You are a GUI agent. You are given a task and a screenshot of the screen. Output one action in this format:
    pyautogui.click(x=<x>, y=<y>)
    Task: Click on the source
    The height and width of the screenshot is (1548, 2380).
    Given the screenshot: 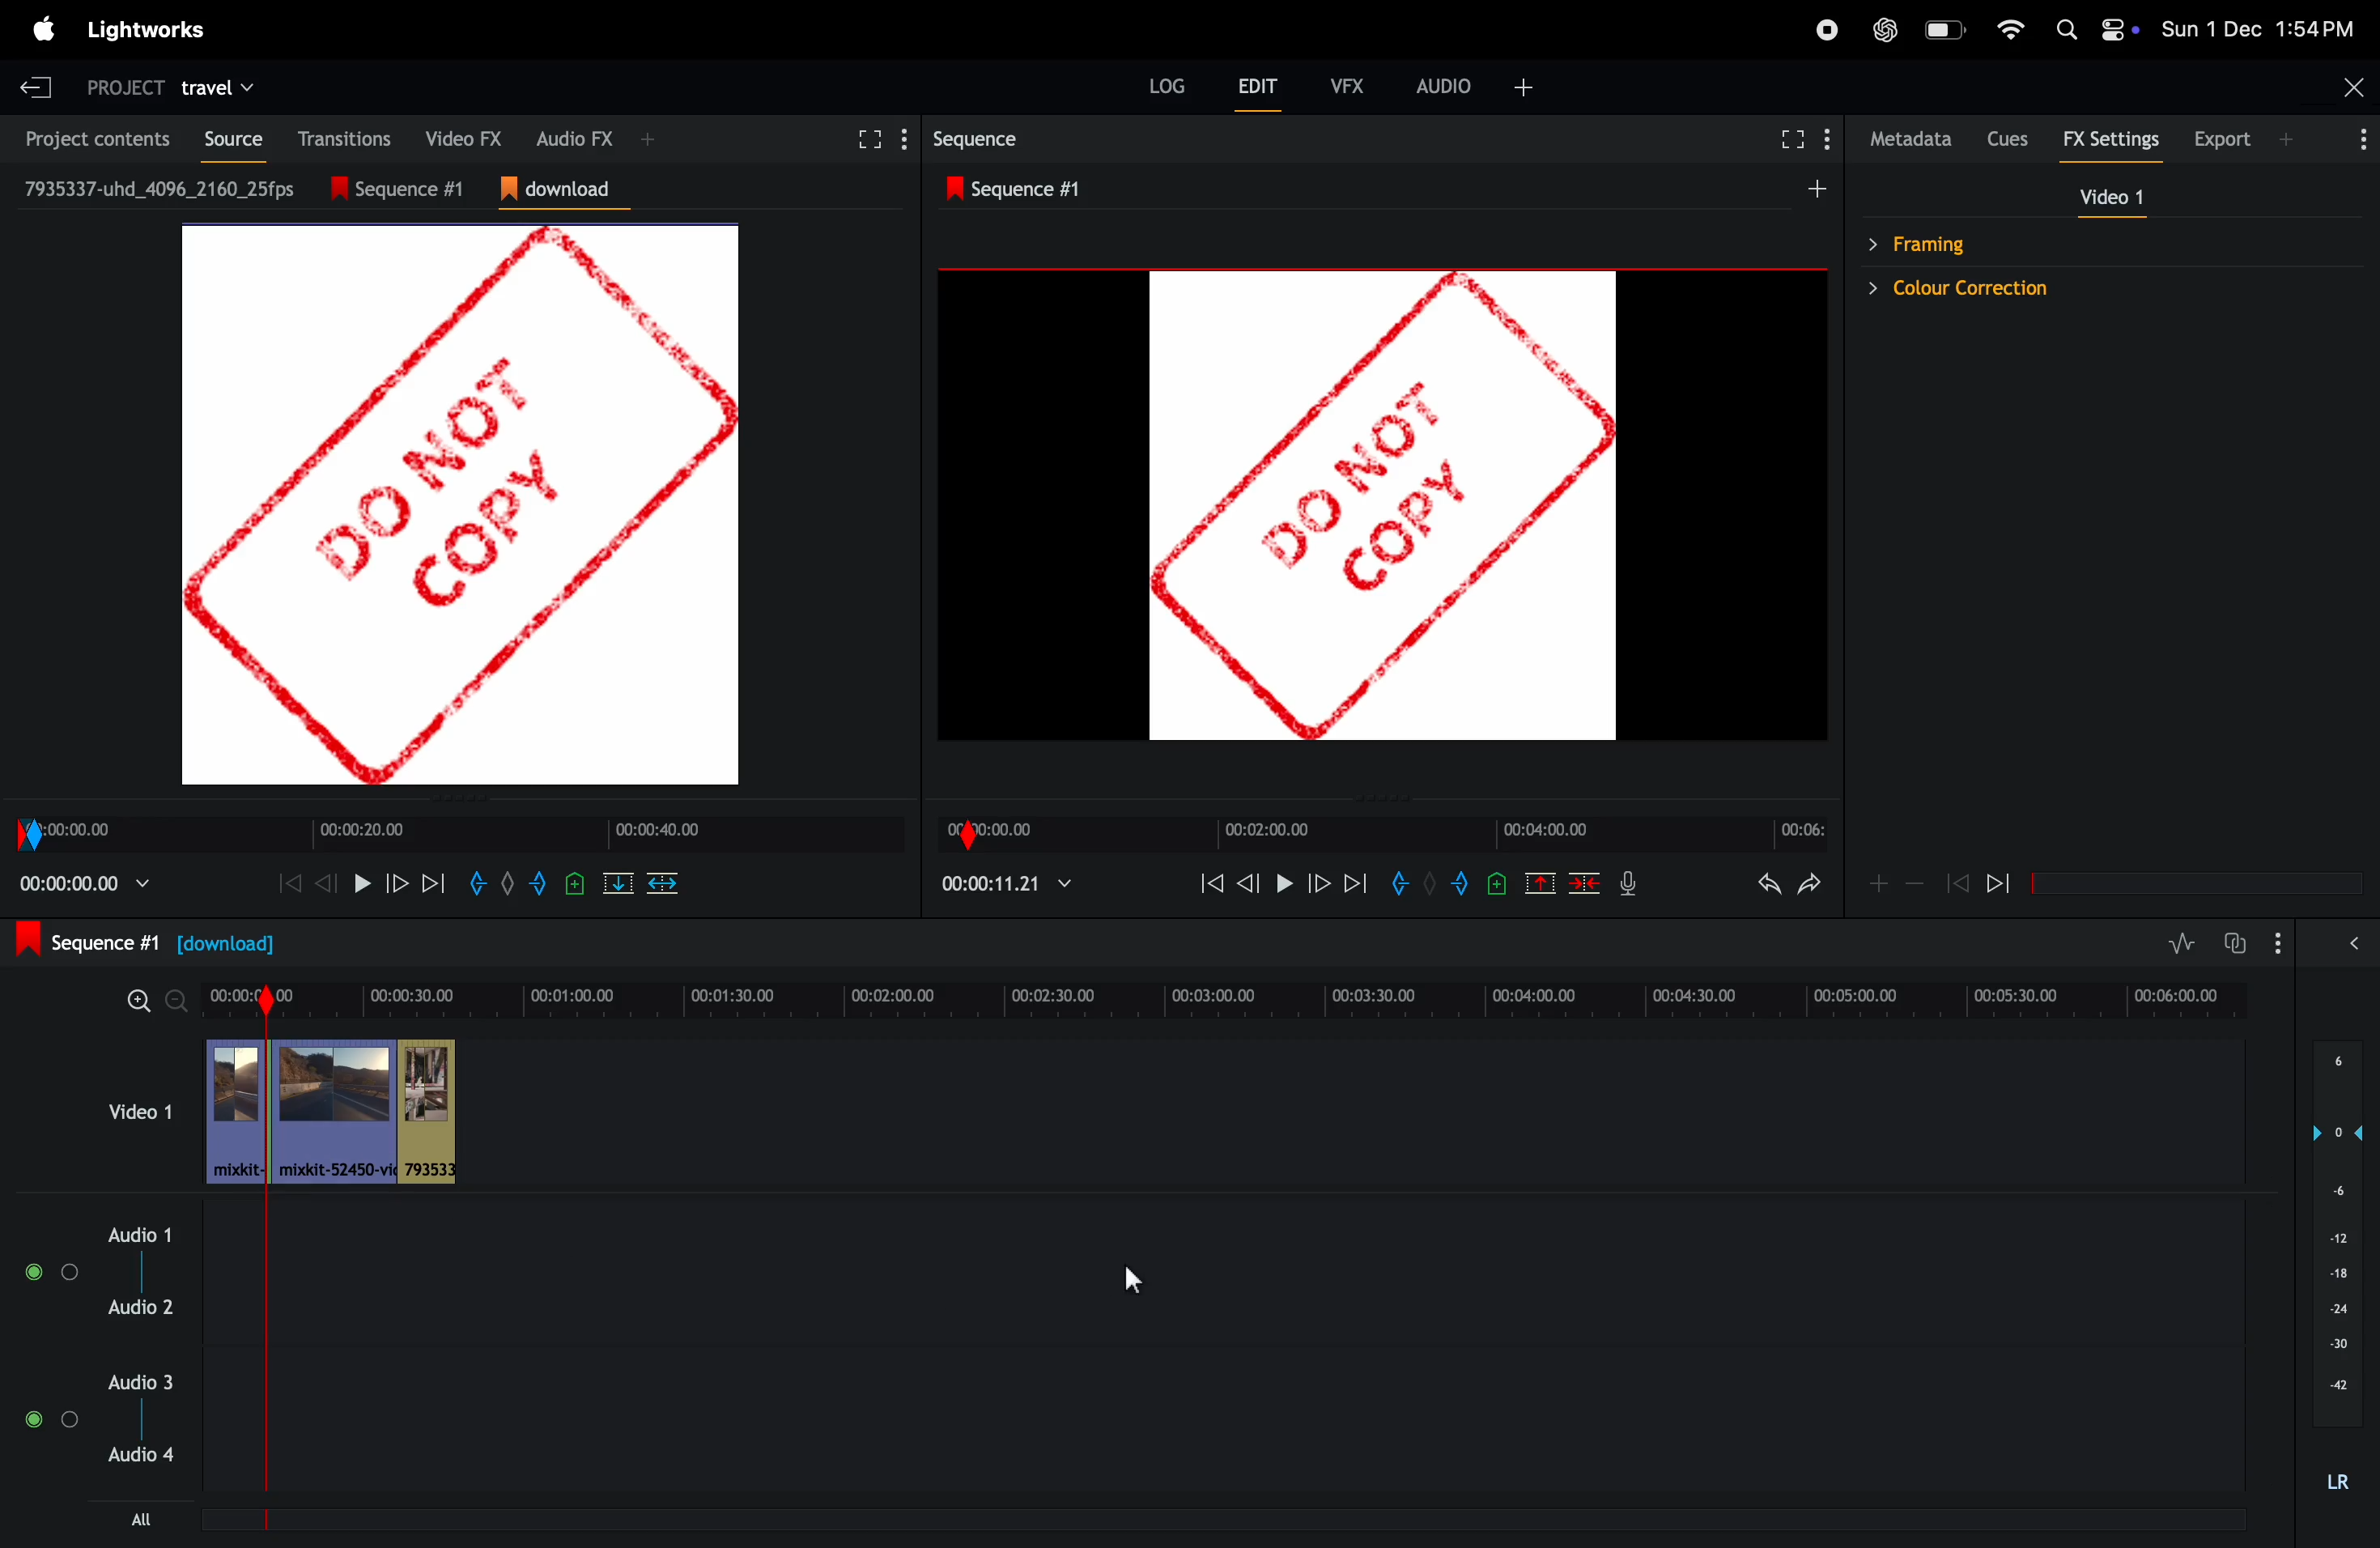 What is the action you would take?
    pyautogui.click(x=225, y=139)
    